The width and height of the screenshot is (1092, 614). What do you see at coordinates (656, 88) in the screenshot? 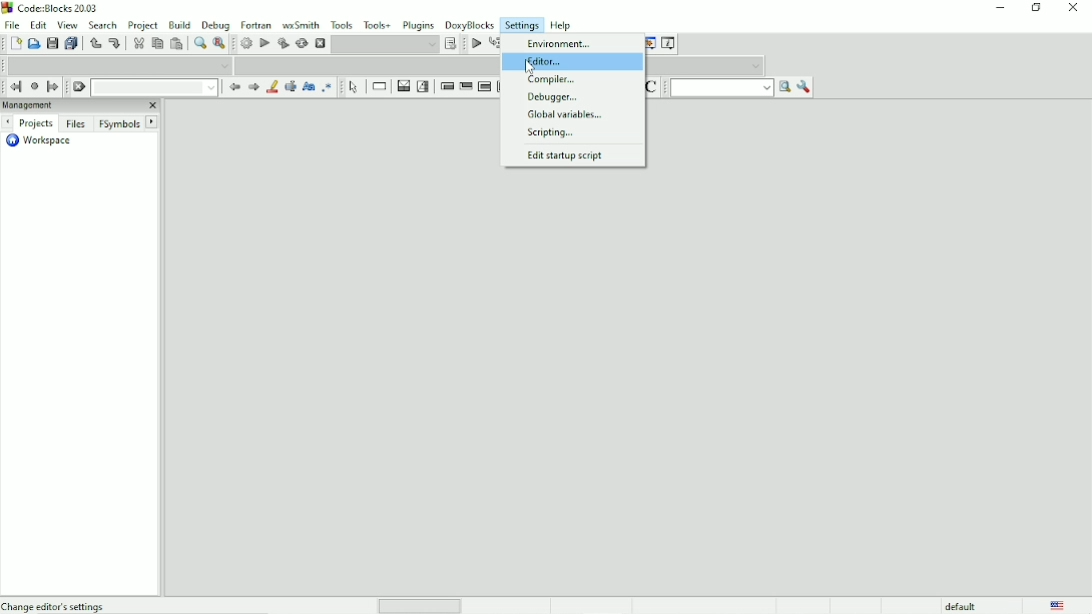
I see `Toggle comments` at bounding box center [656, 88].